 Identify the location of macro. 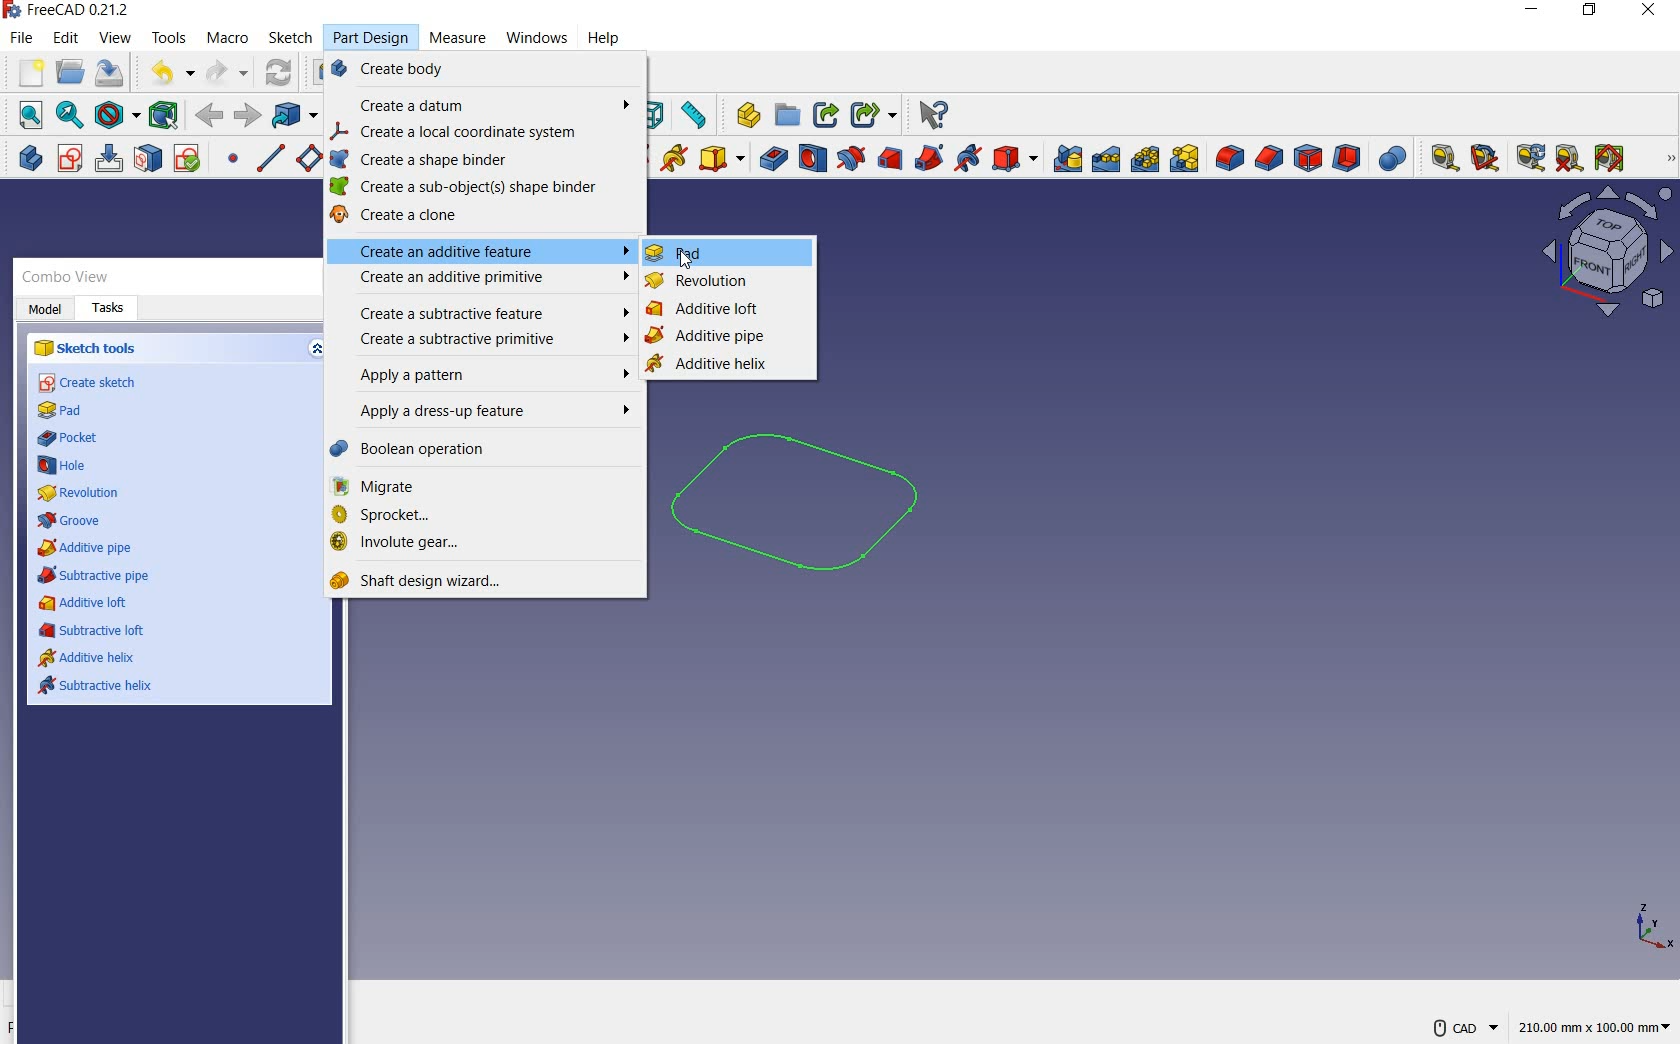
(229, 37).